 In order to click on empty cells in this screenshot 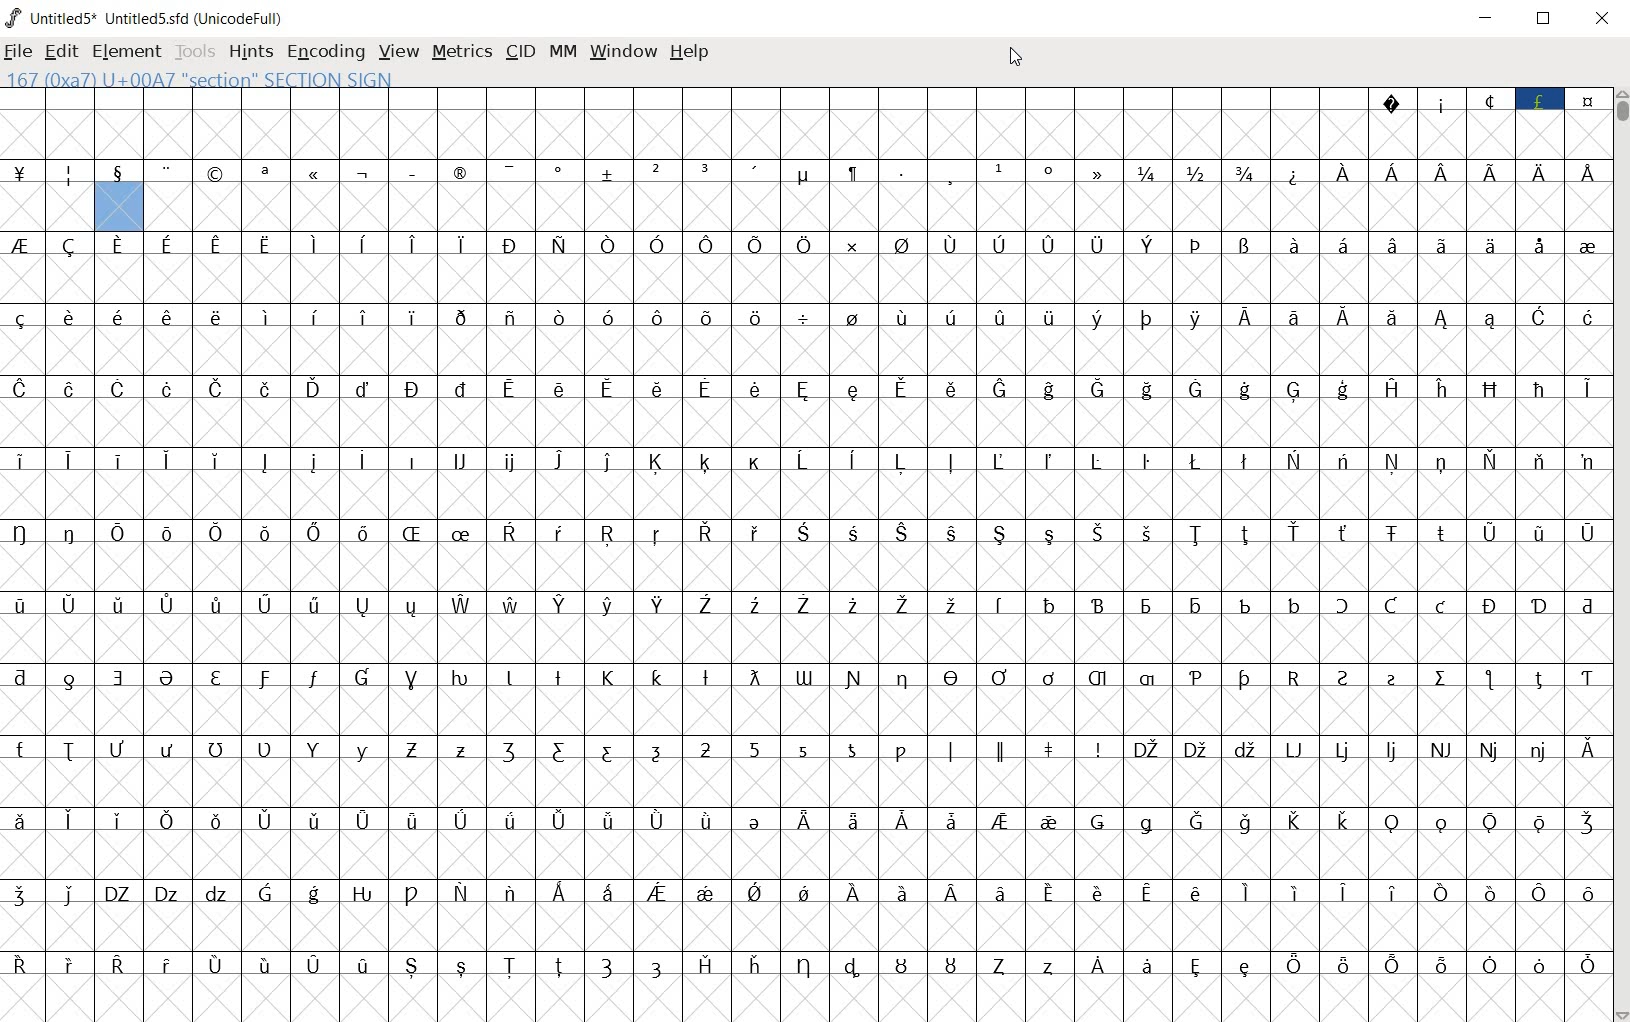, I will do `click(809, 568)`.